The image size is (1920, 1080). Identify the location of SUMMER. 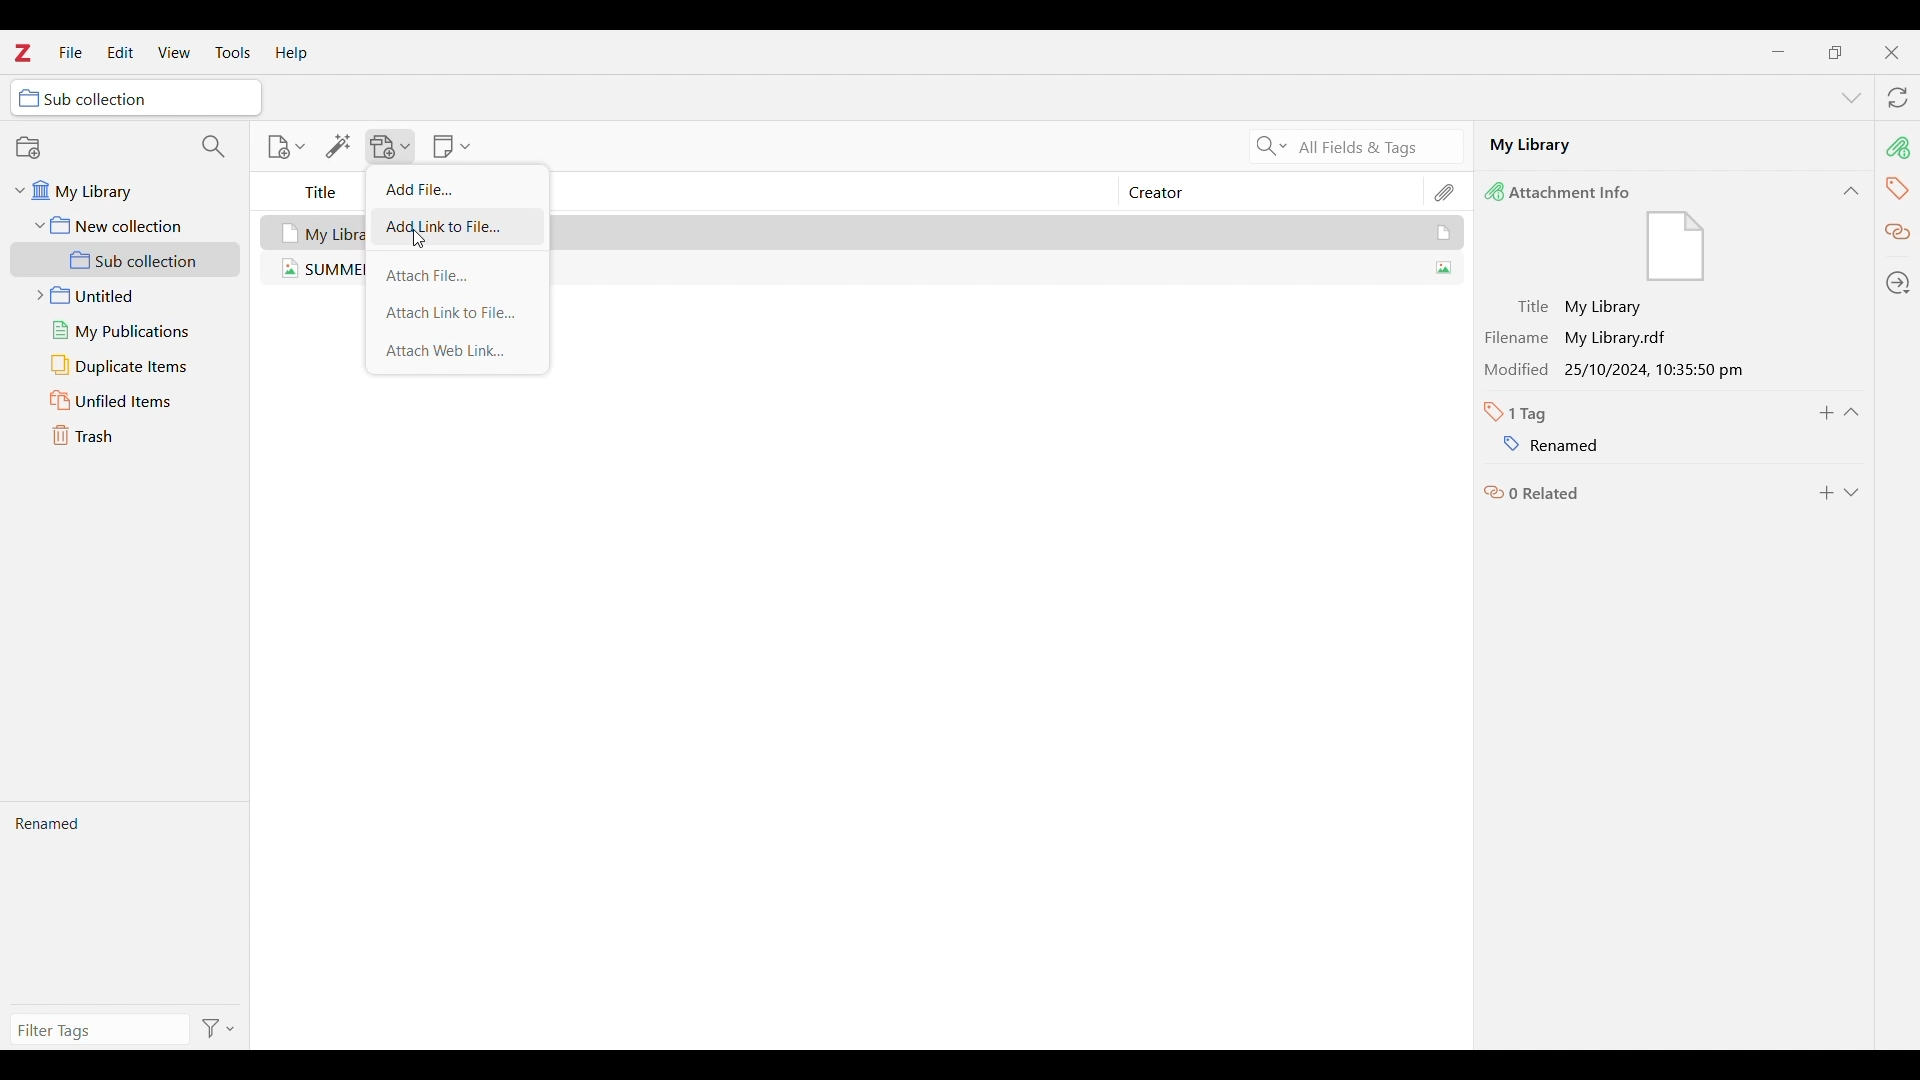
(321, 271).